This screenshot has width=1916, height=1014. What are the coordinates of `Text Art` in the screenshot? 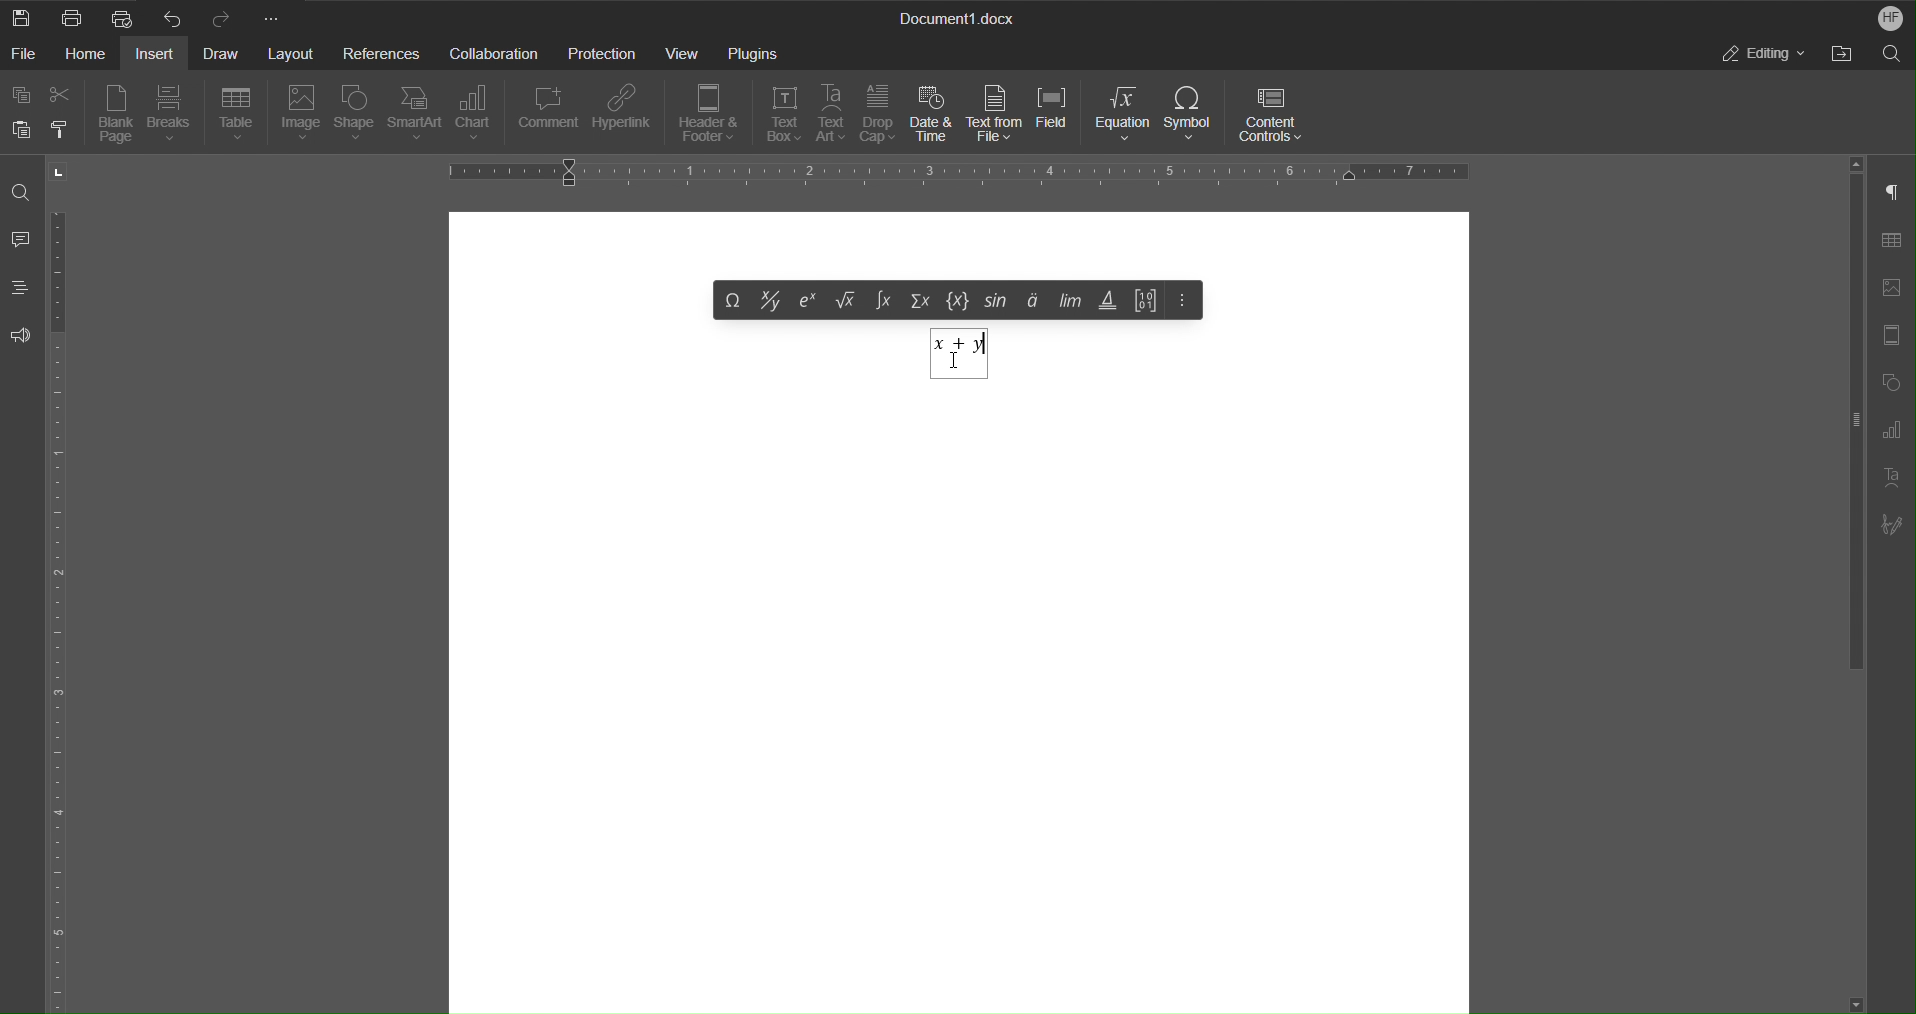 It's located at (832, 116).